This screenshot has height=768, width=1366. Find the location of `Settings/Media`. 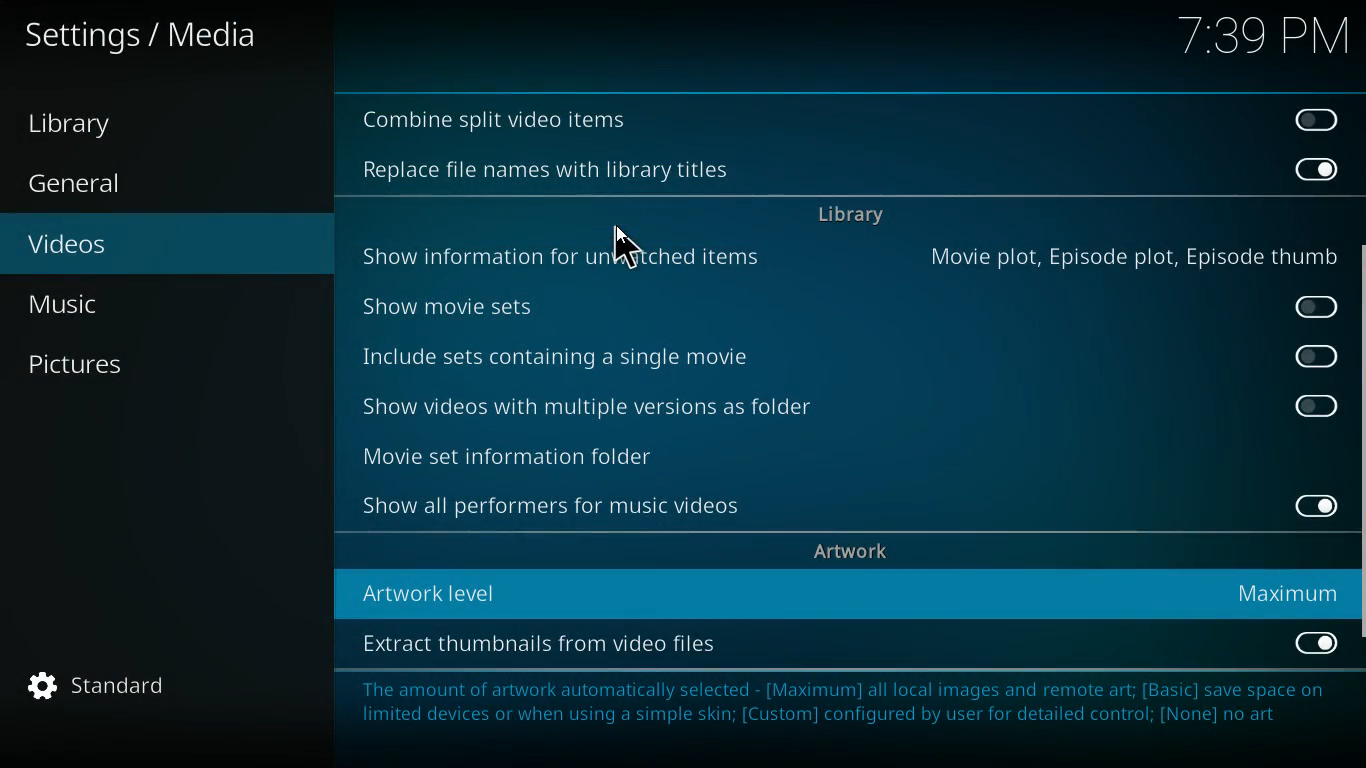

Settings/Media is located at coordinates (146, 36).